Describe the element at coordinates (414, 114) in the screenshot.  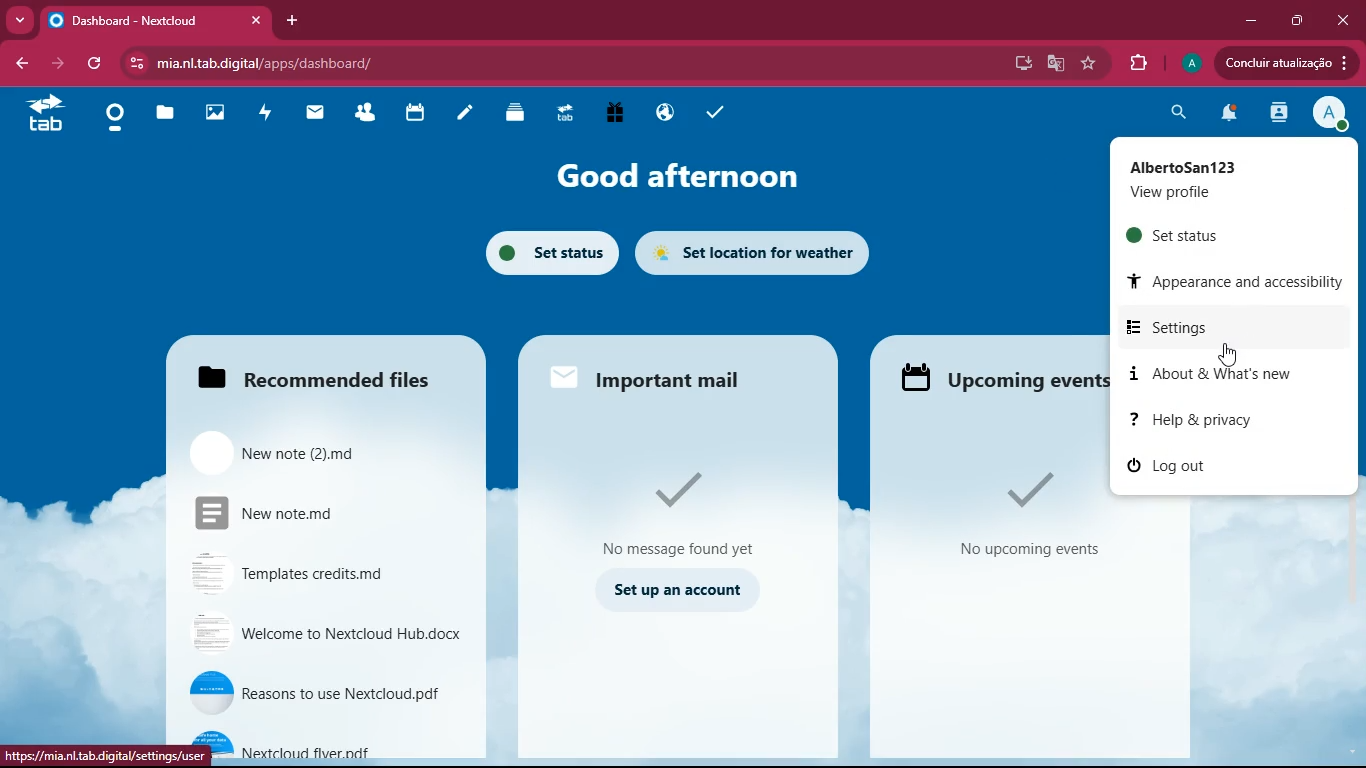
I see `calendar` at that location.